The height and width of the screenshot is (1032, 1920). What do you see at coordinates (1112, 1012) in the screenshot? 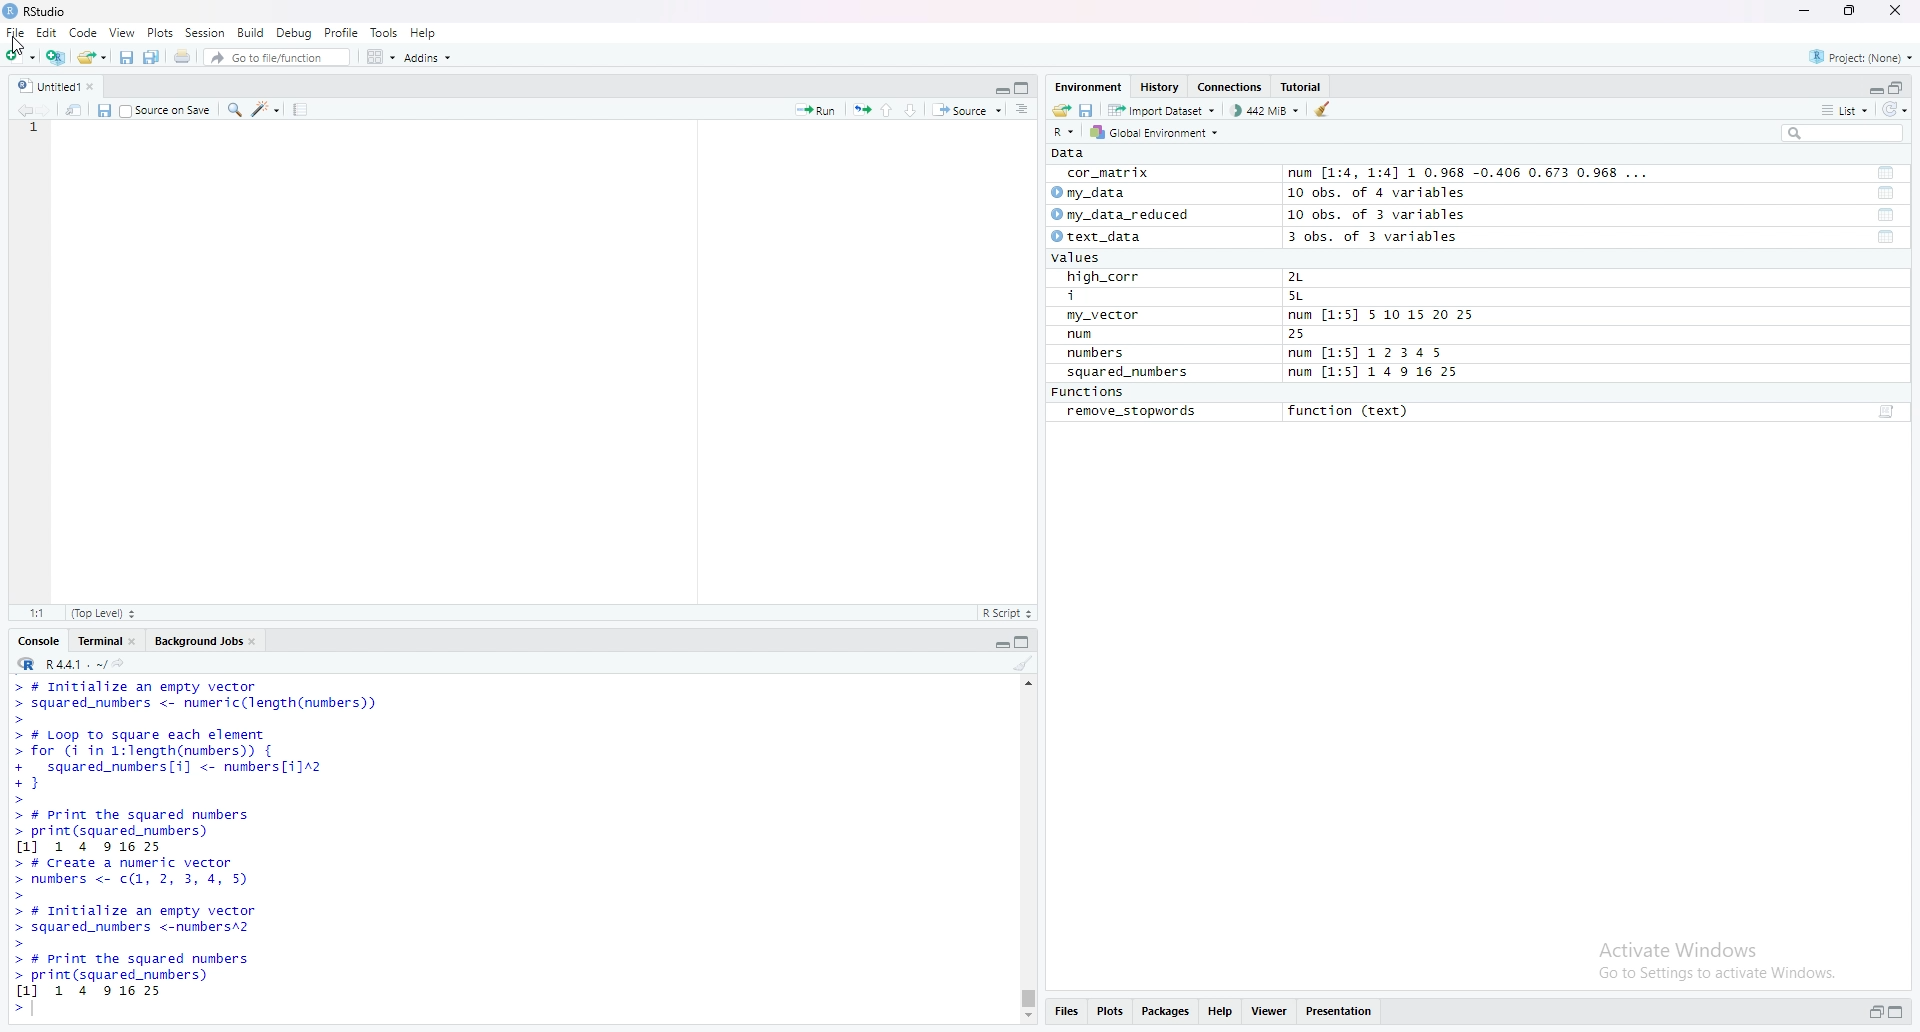
I see `Plots` at bounding box center [1112, 1012].